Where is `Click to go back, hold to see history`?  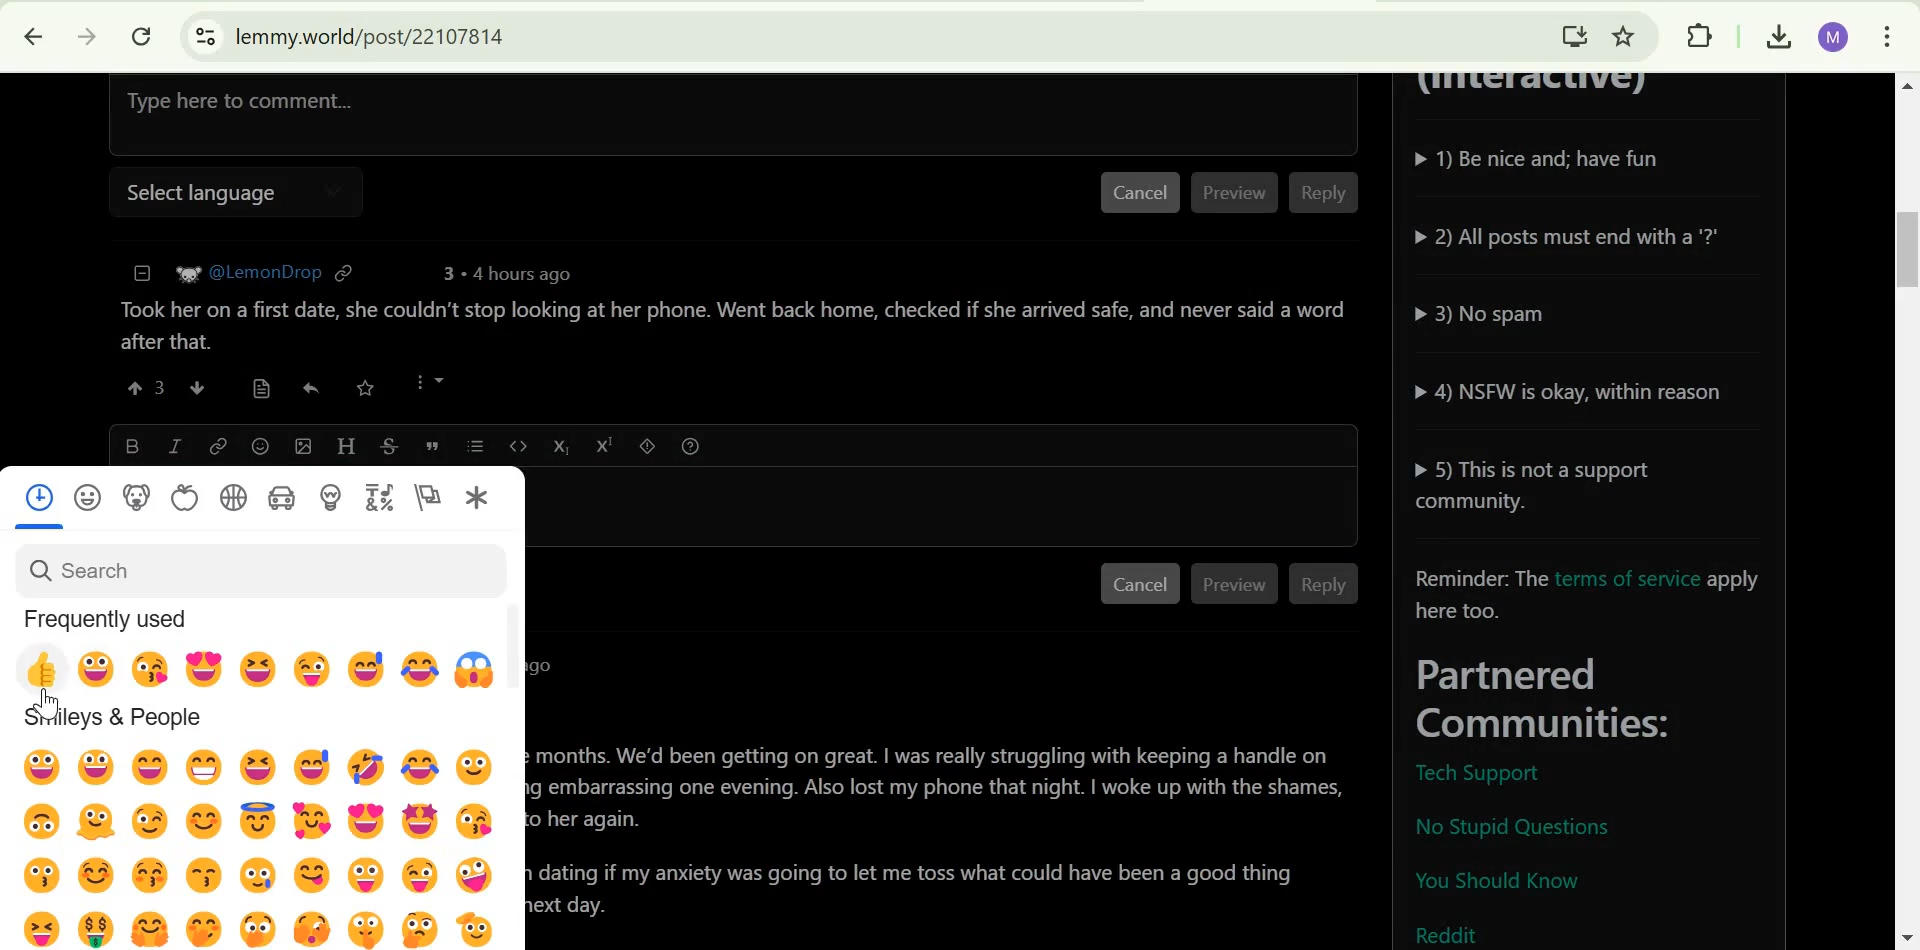
Click to go back, hold to see history is located at coordinates (23, 37).